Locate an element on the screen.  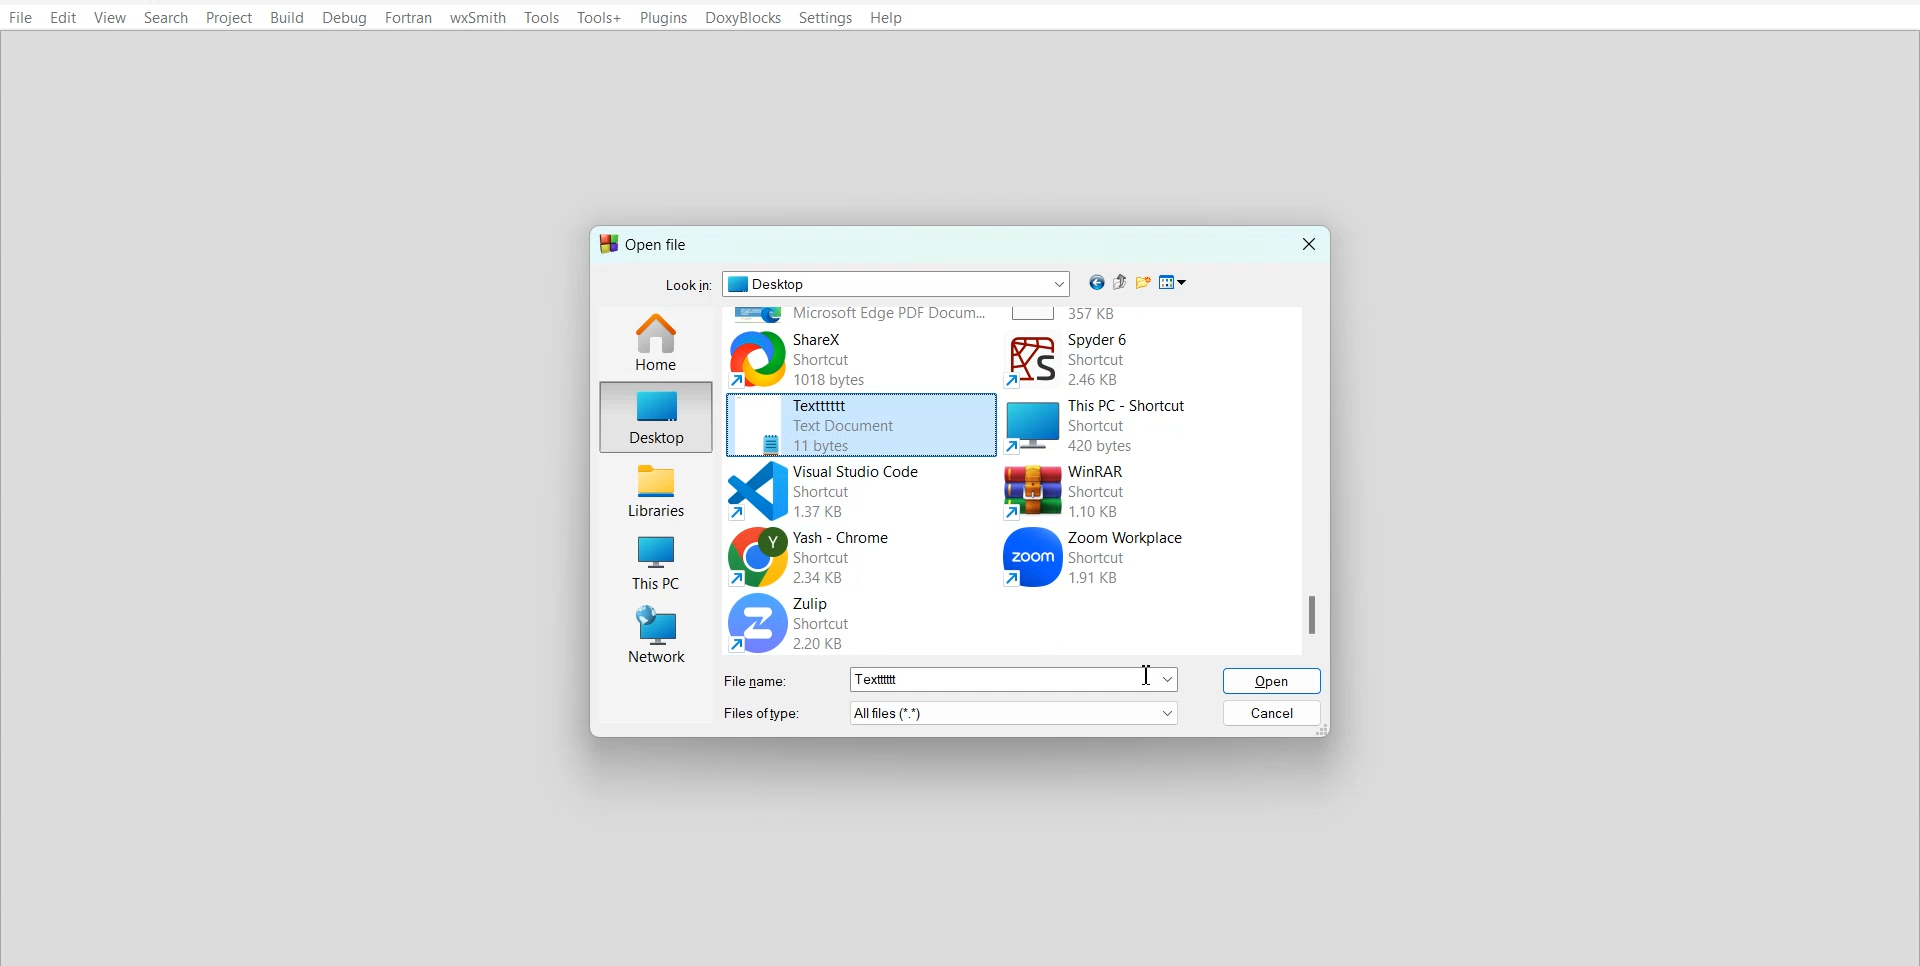
Create new folder is located at coordinates (1145, 283).